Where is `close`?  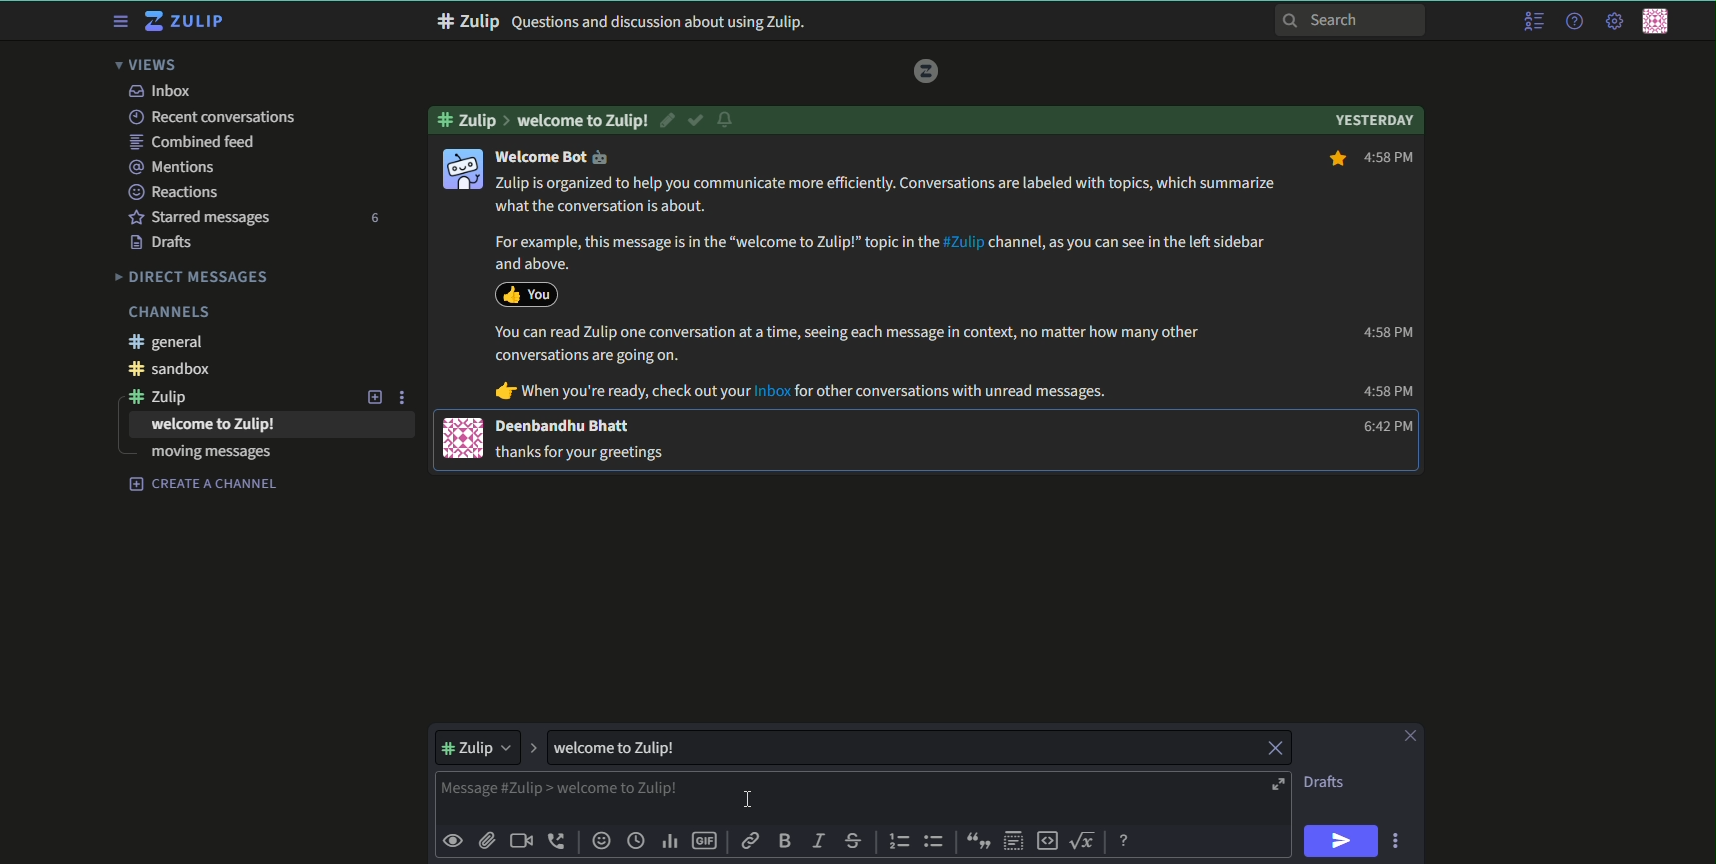 close is located at coordinates (1408, 736).